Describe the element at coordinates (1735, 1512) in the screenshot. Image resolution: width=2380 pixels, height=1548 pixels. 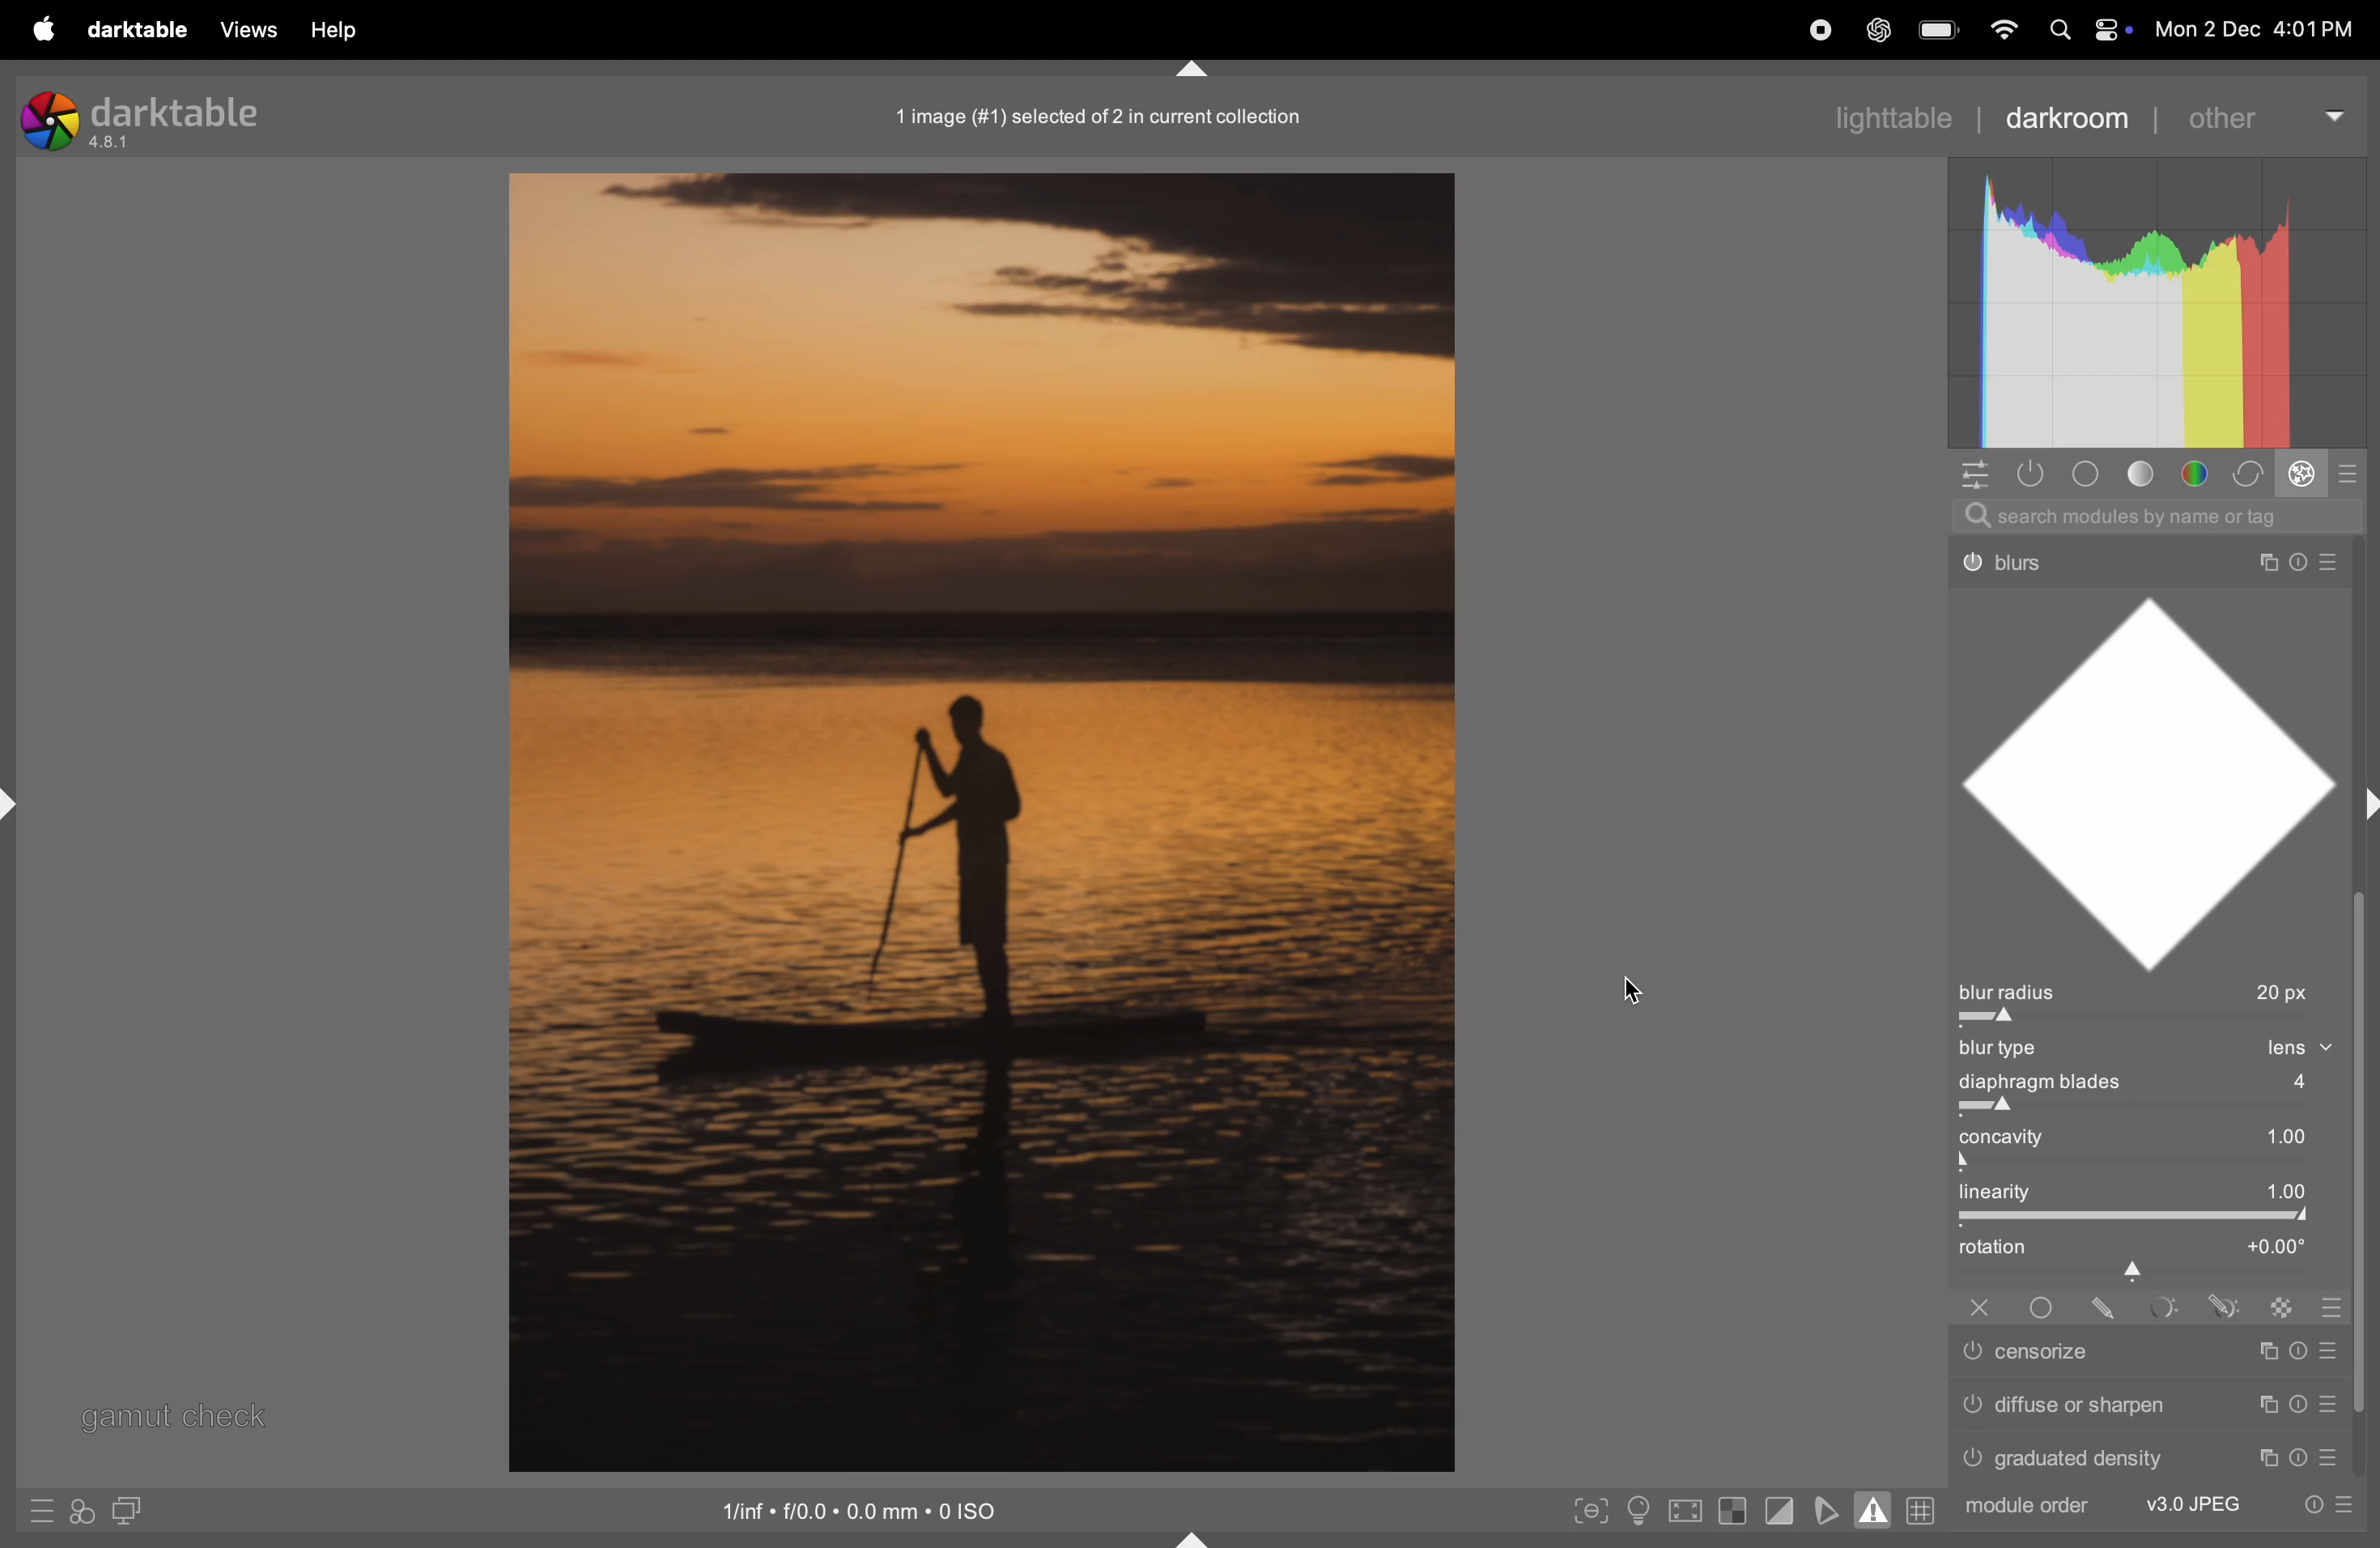
I see `toggle indication of raw exposure` at that location.